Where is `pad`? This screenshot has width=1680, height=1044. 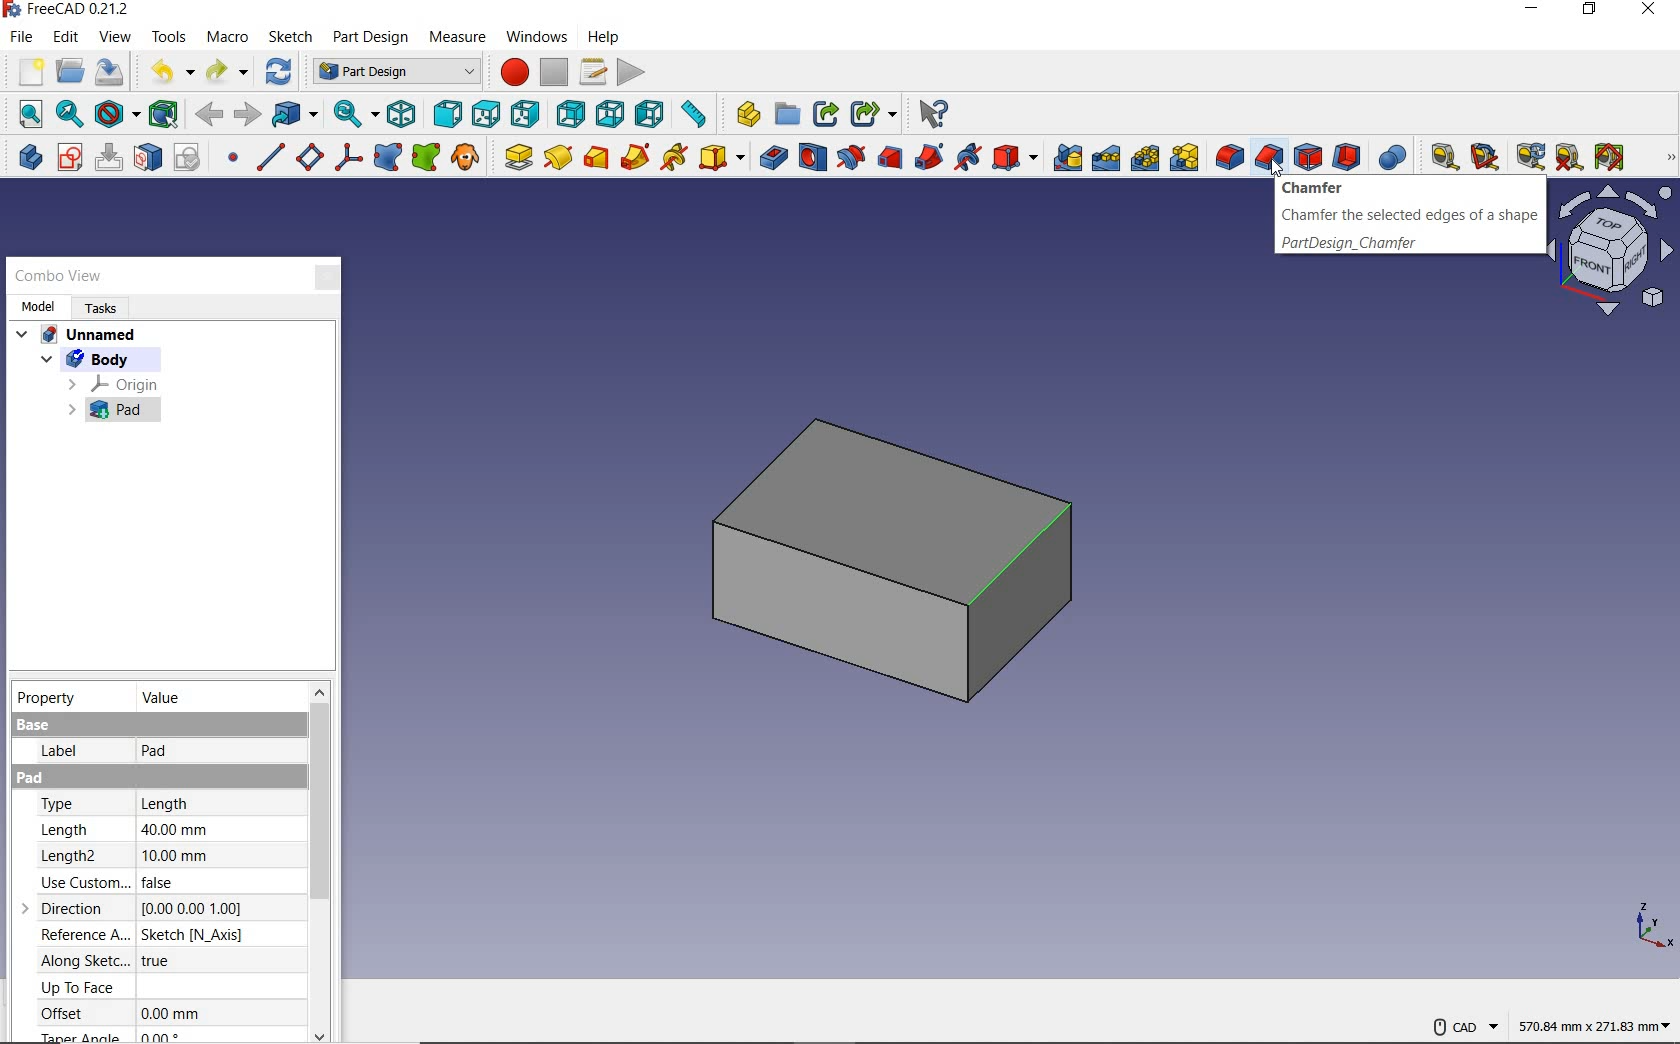 pad is located at coordinates (156, 755).